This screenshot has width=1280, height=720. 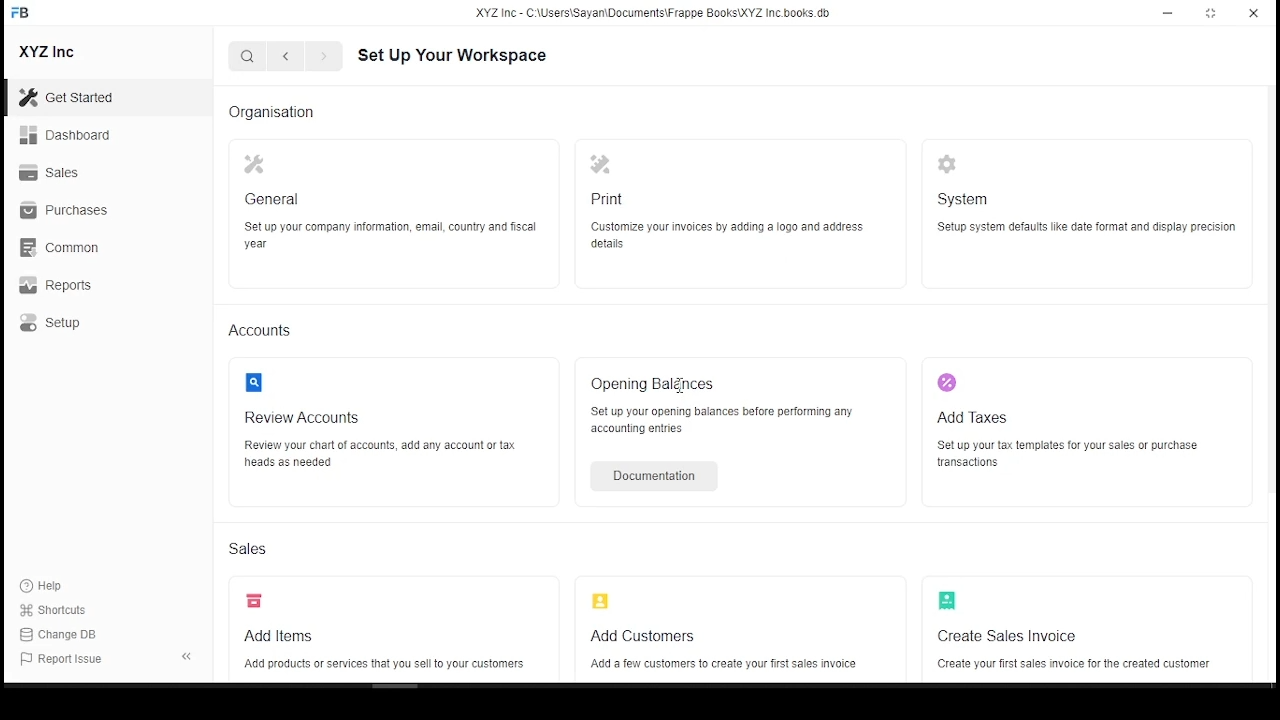 I want to click on search, so click(x=249, y=57).